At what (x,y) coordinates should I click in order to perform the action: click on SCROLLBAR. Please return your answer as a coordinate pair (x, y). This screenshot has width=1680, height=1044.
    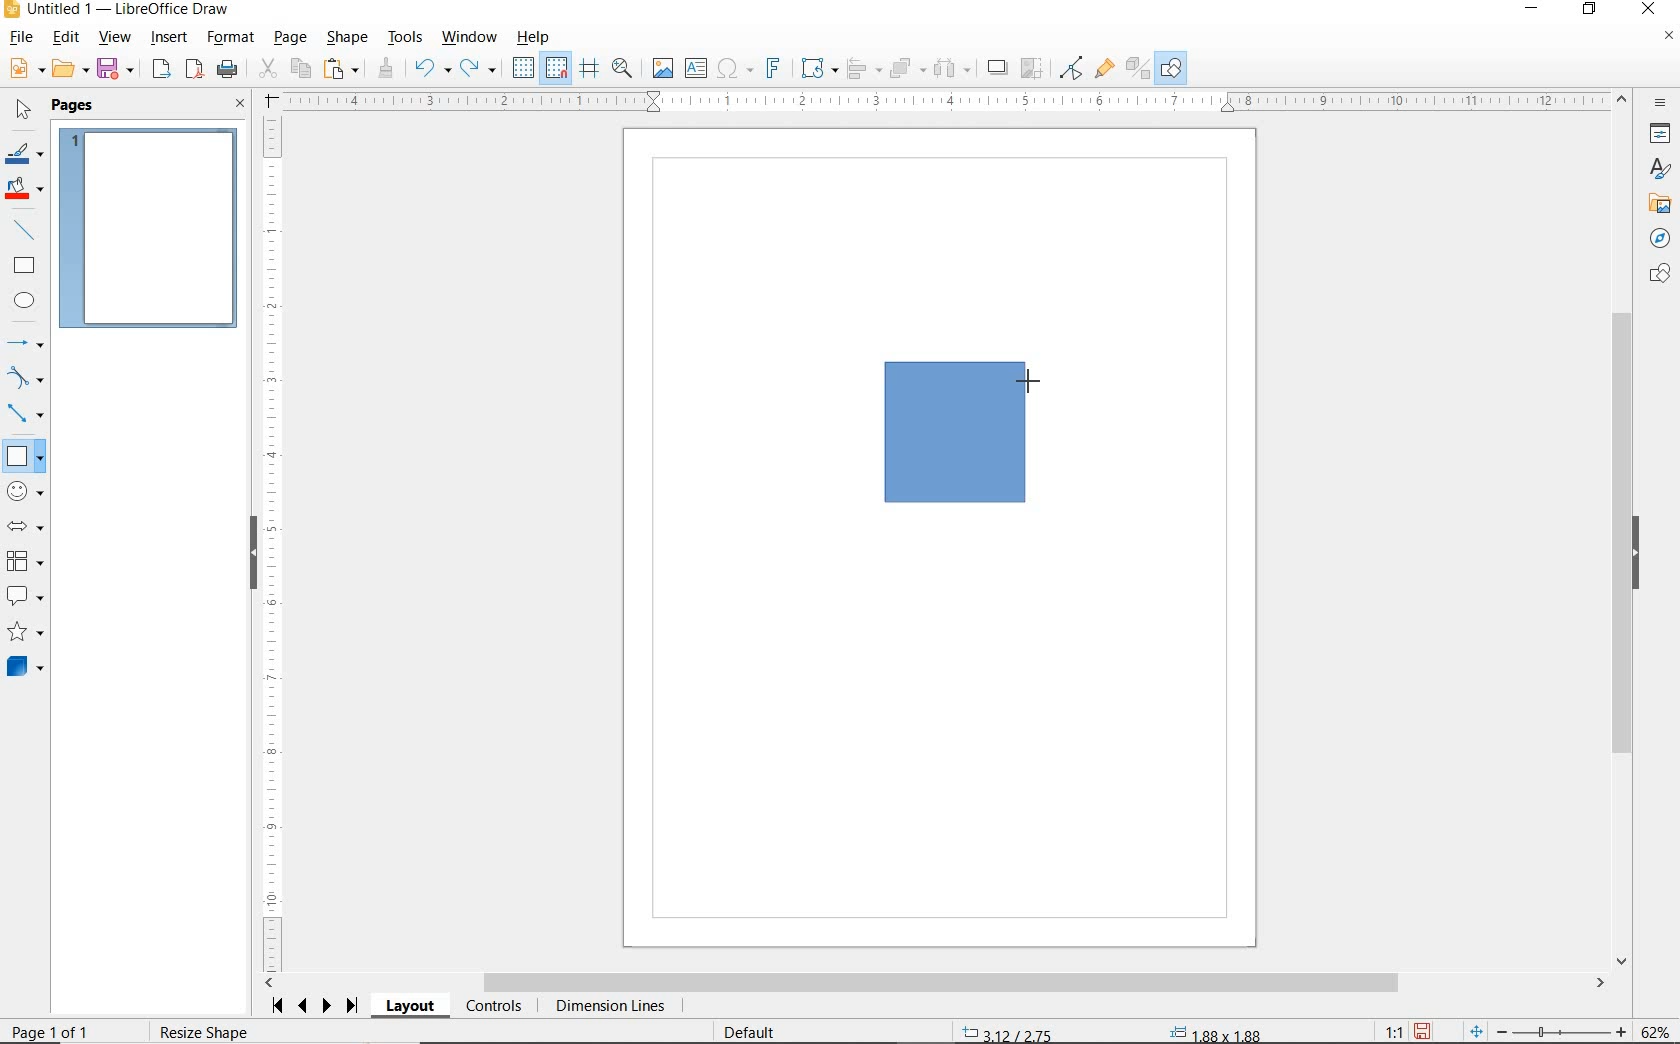
    Looking at the image, I should click on (935, 983).